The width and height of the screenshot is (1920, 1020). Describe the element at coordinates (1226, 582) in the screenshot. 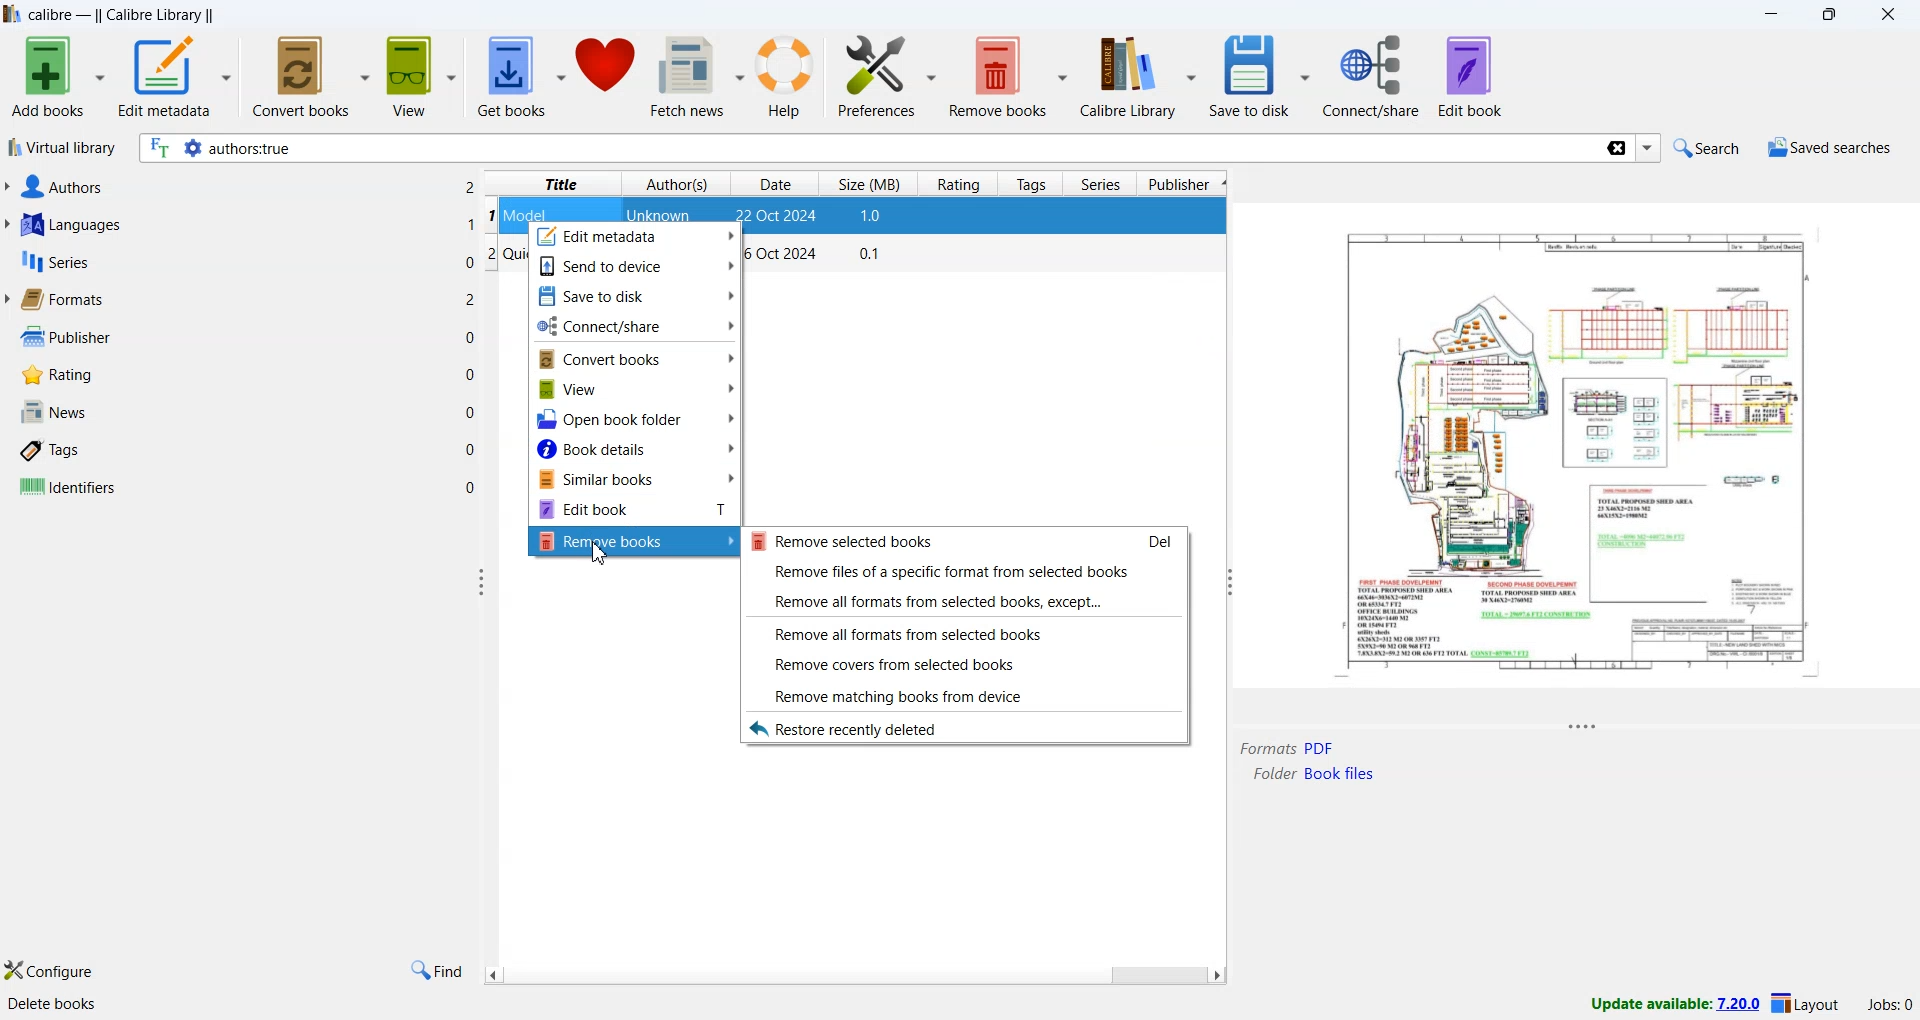

I see `customize width` at that location.